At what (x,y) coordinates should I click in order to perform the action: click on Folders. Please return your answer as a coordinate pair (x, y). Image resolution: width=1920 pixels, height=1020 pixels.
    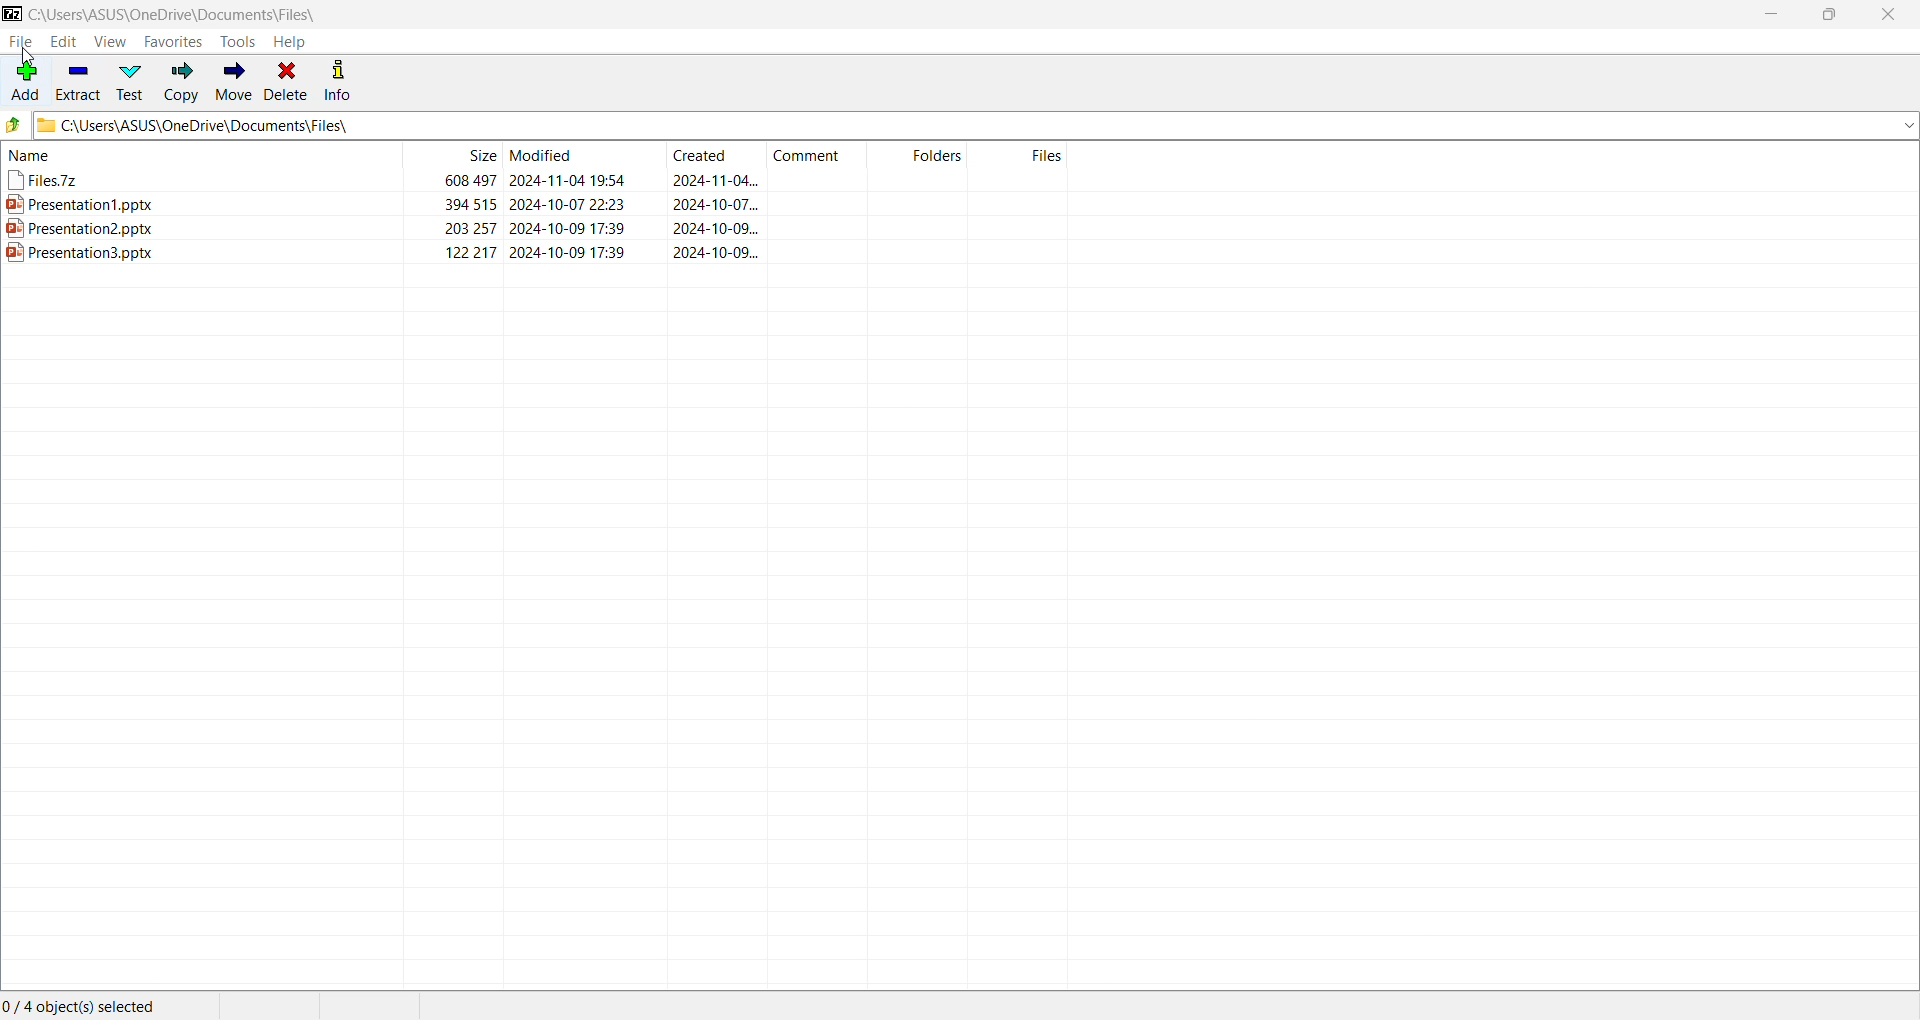
    Looking at the image, I should click on (934, 157).